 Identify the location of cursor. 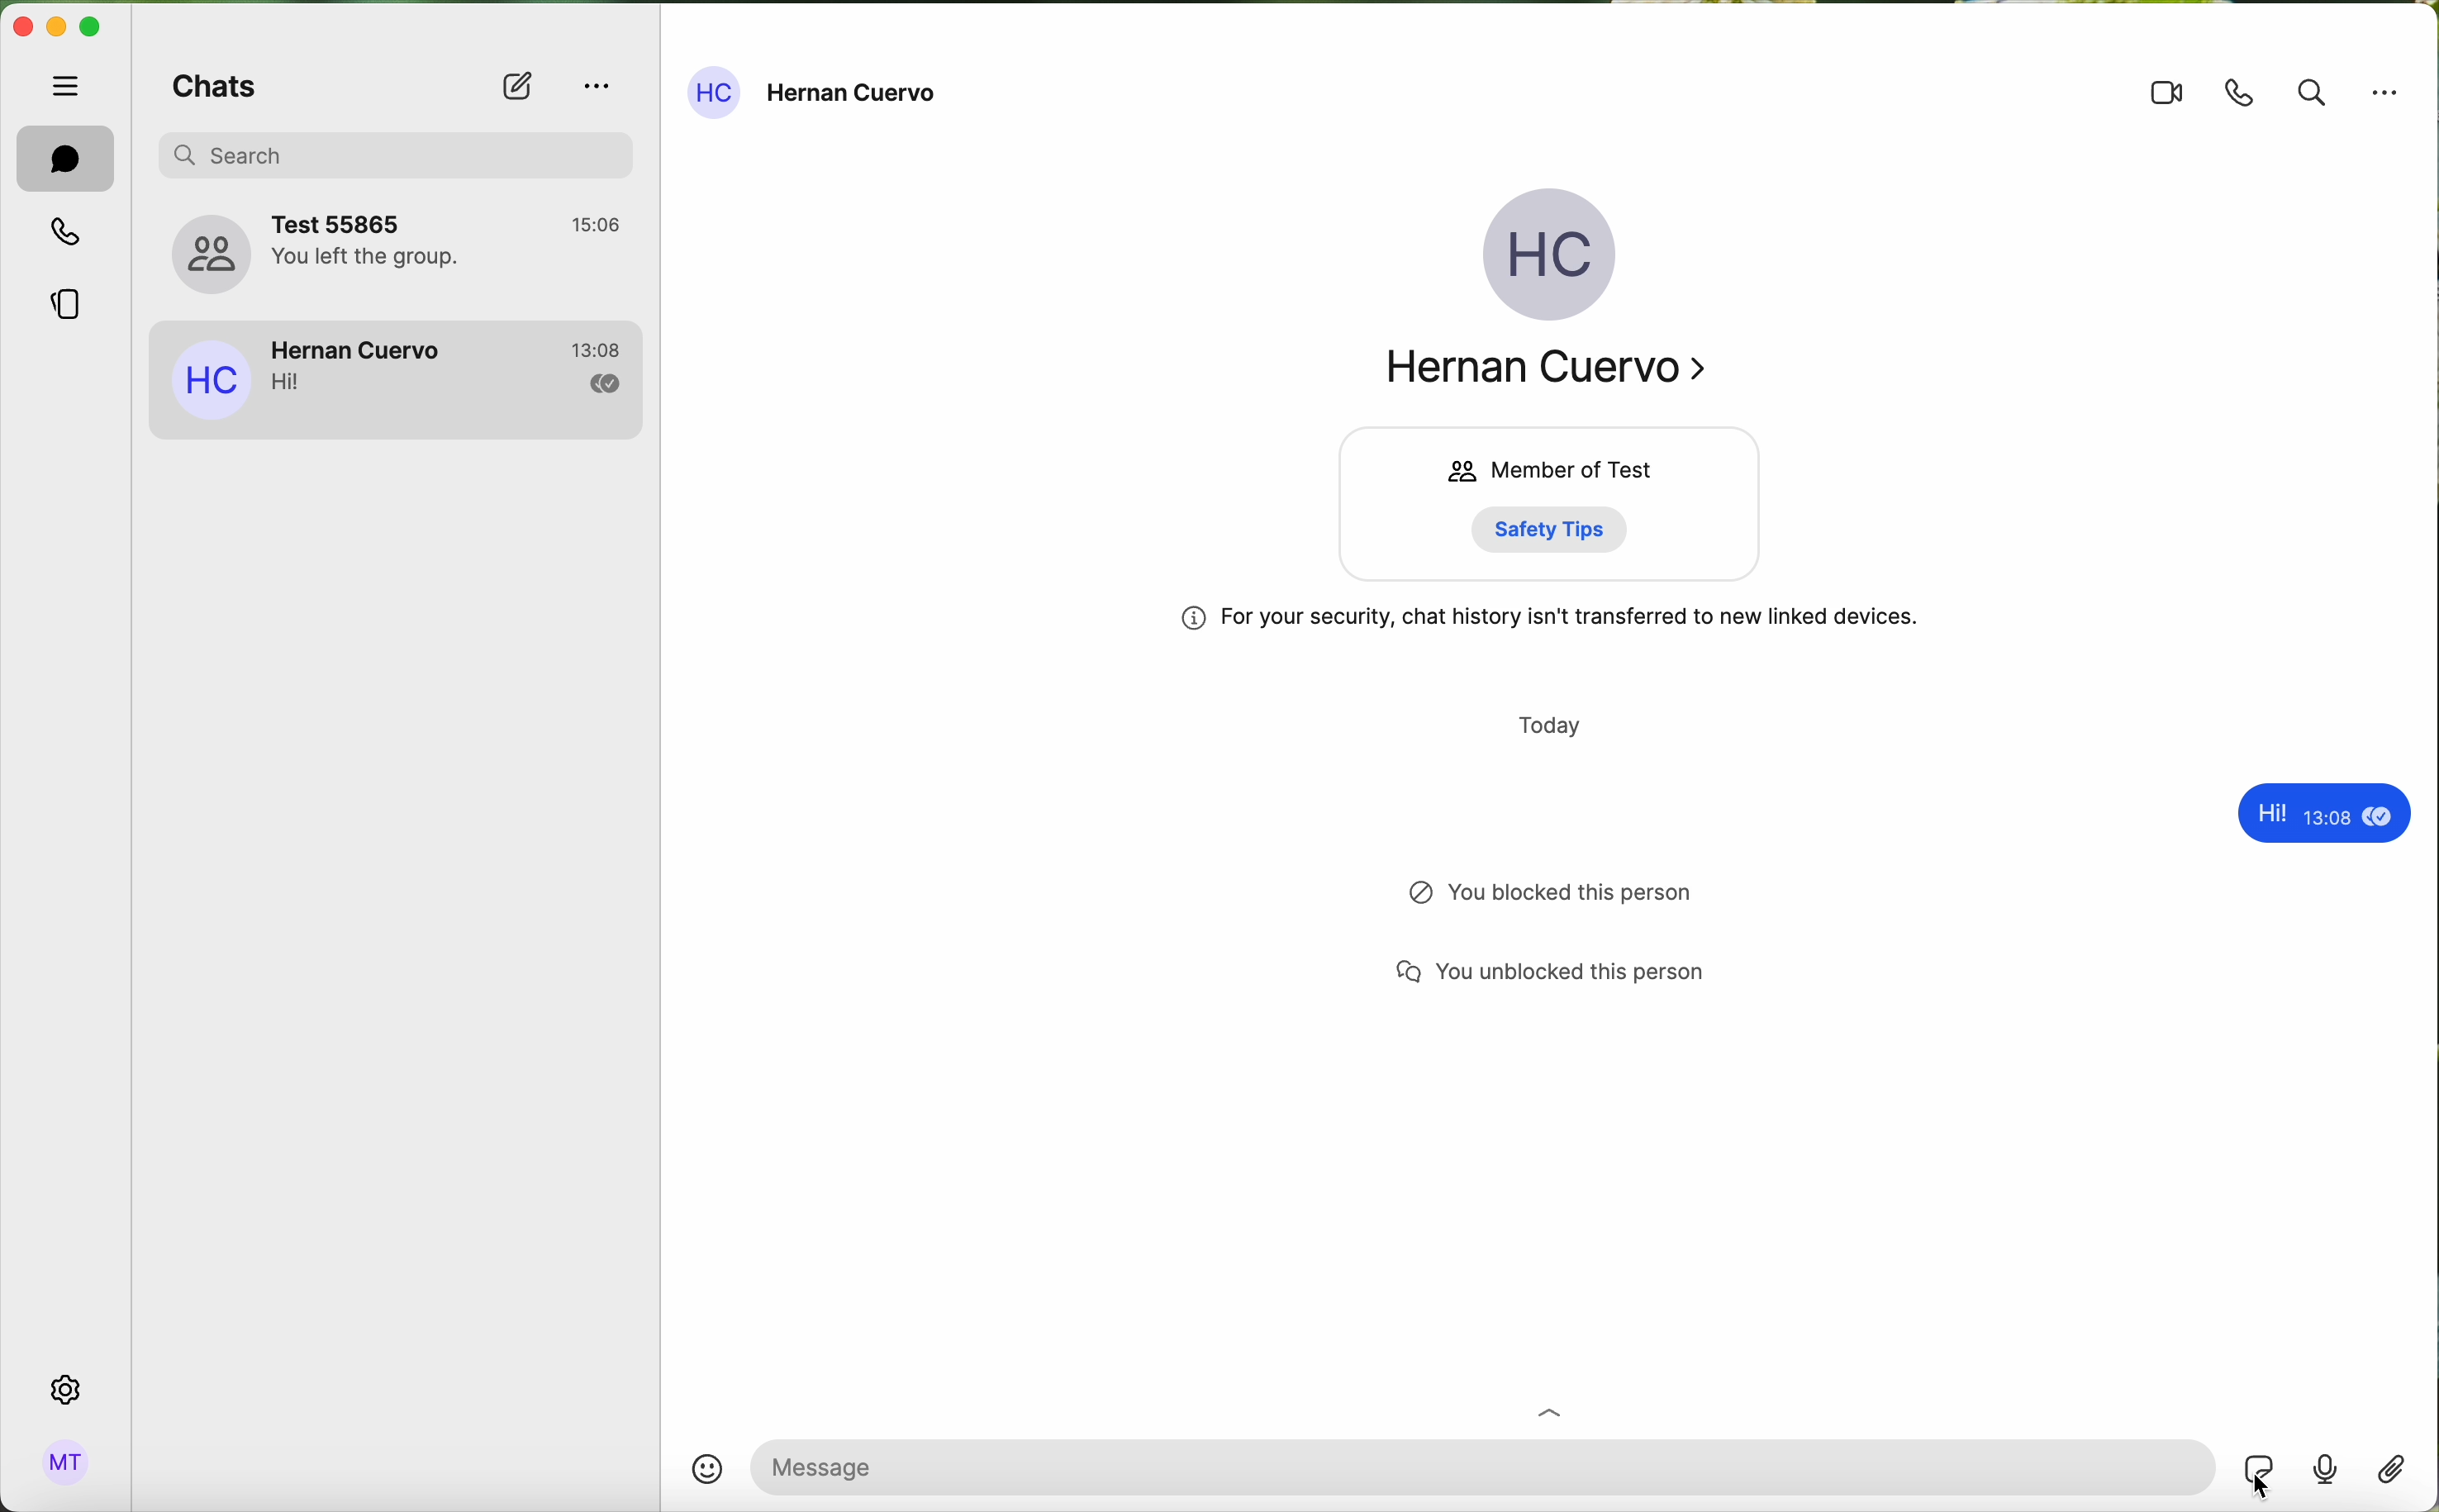
(2262, 1488).